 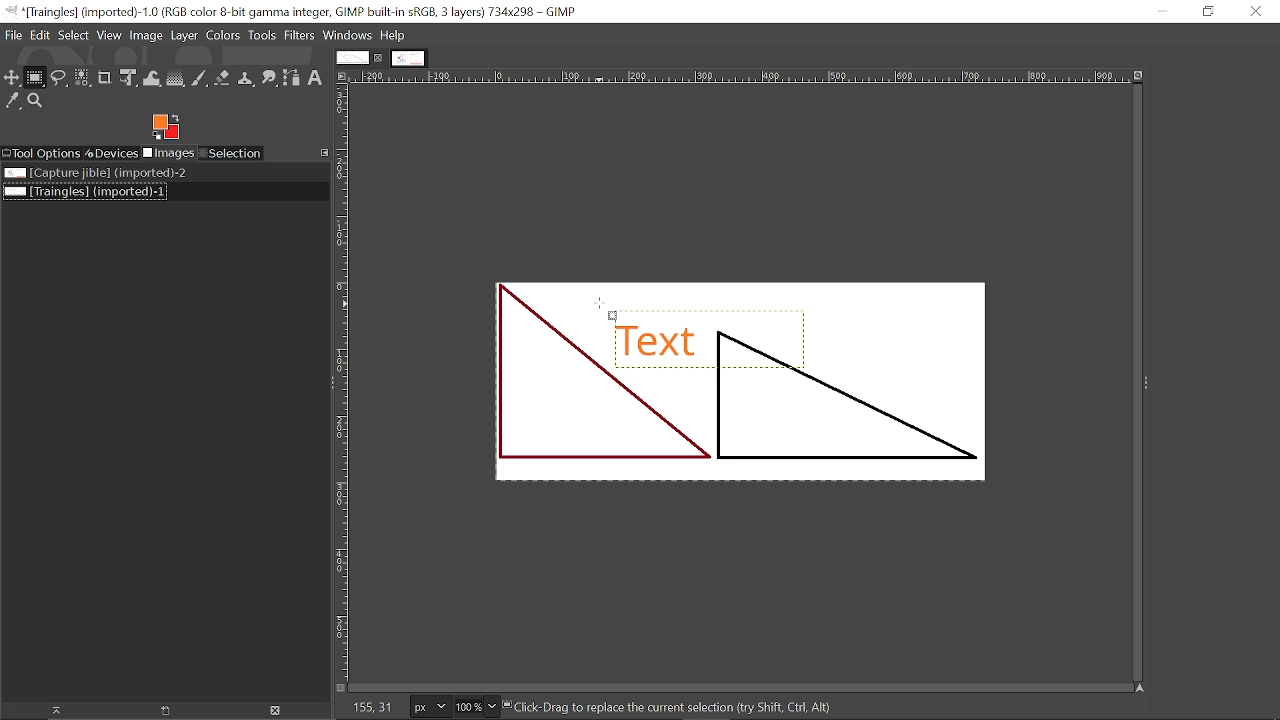 I want to click on Clone tool, so click(x=247, y=79).